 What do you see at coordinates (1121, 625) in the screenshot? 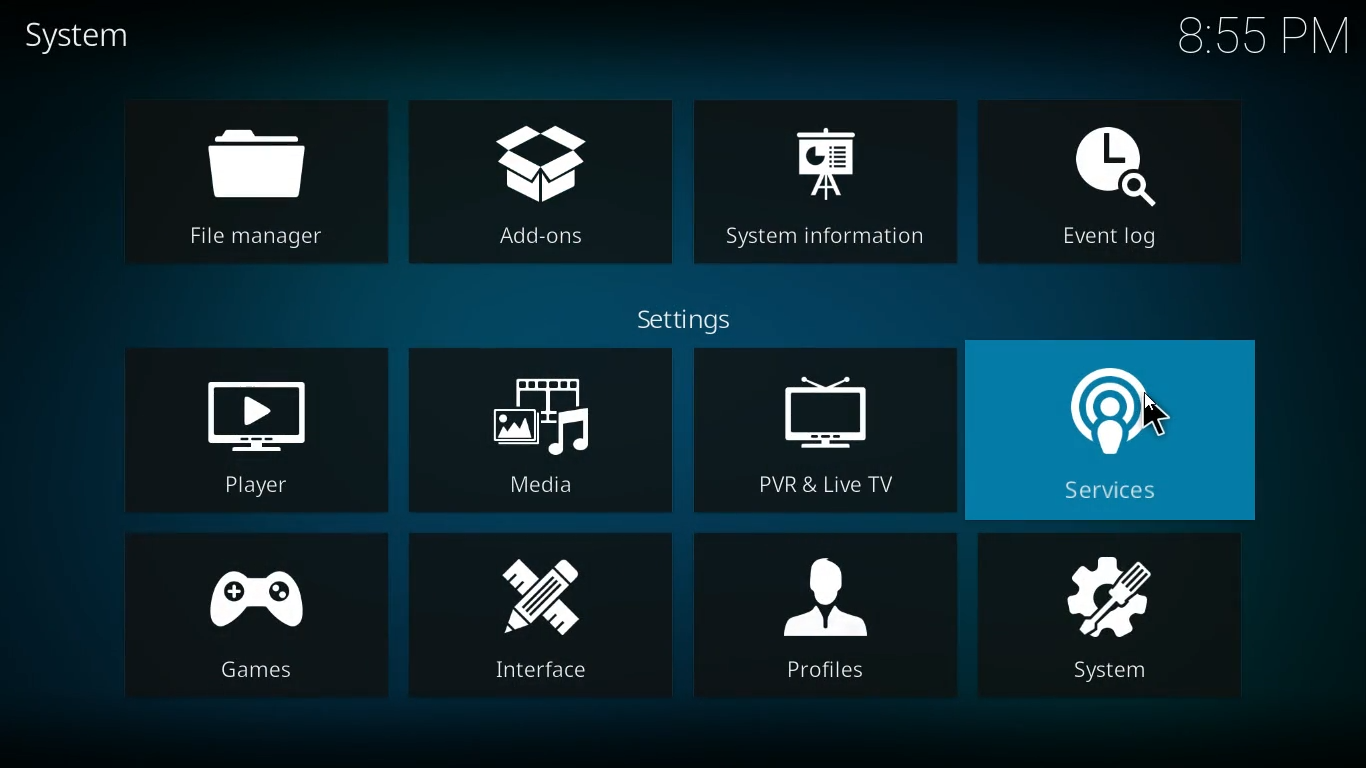
I see `system` at bounding box center [1121, 625].